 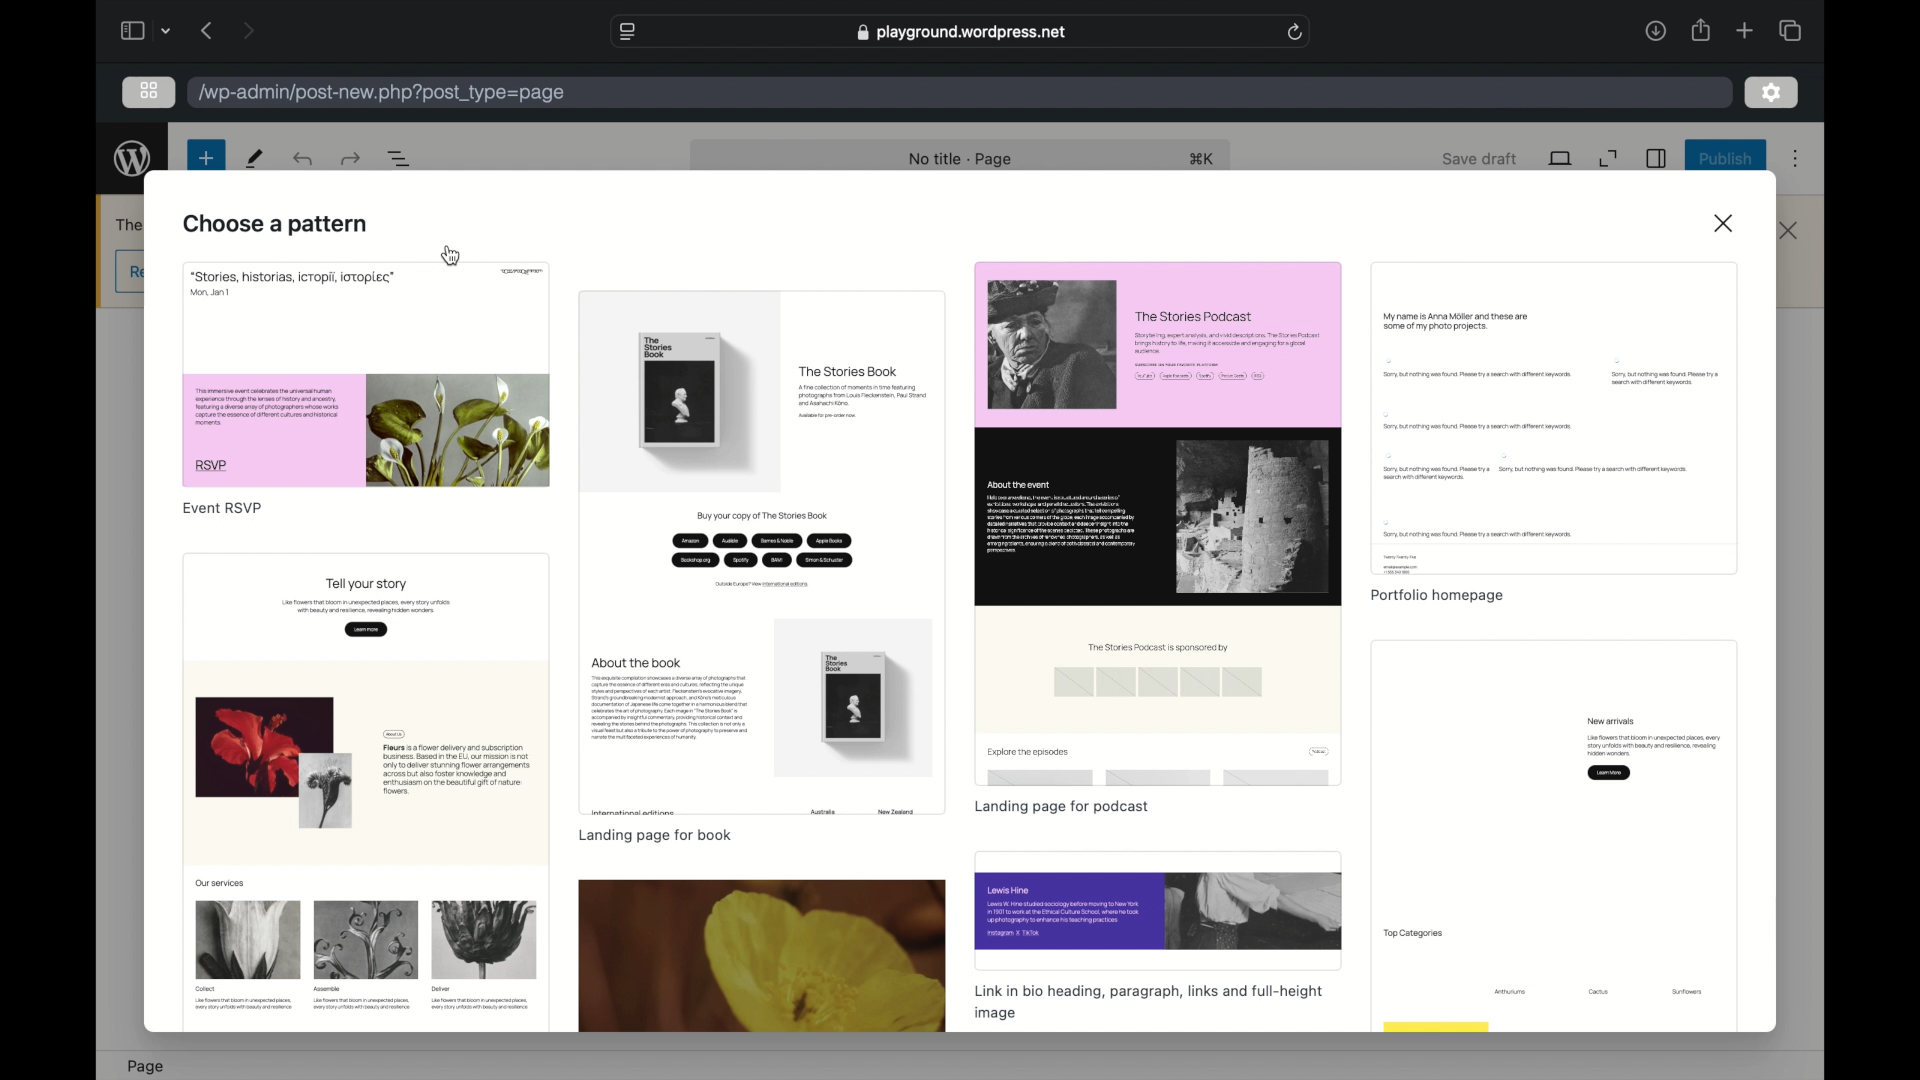 I want to click on obscure text, so click(x=126, y=223).